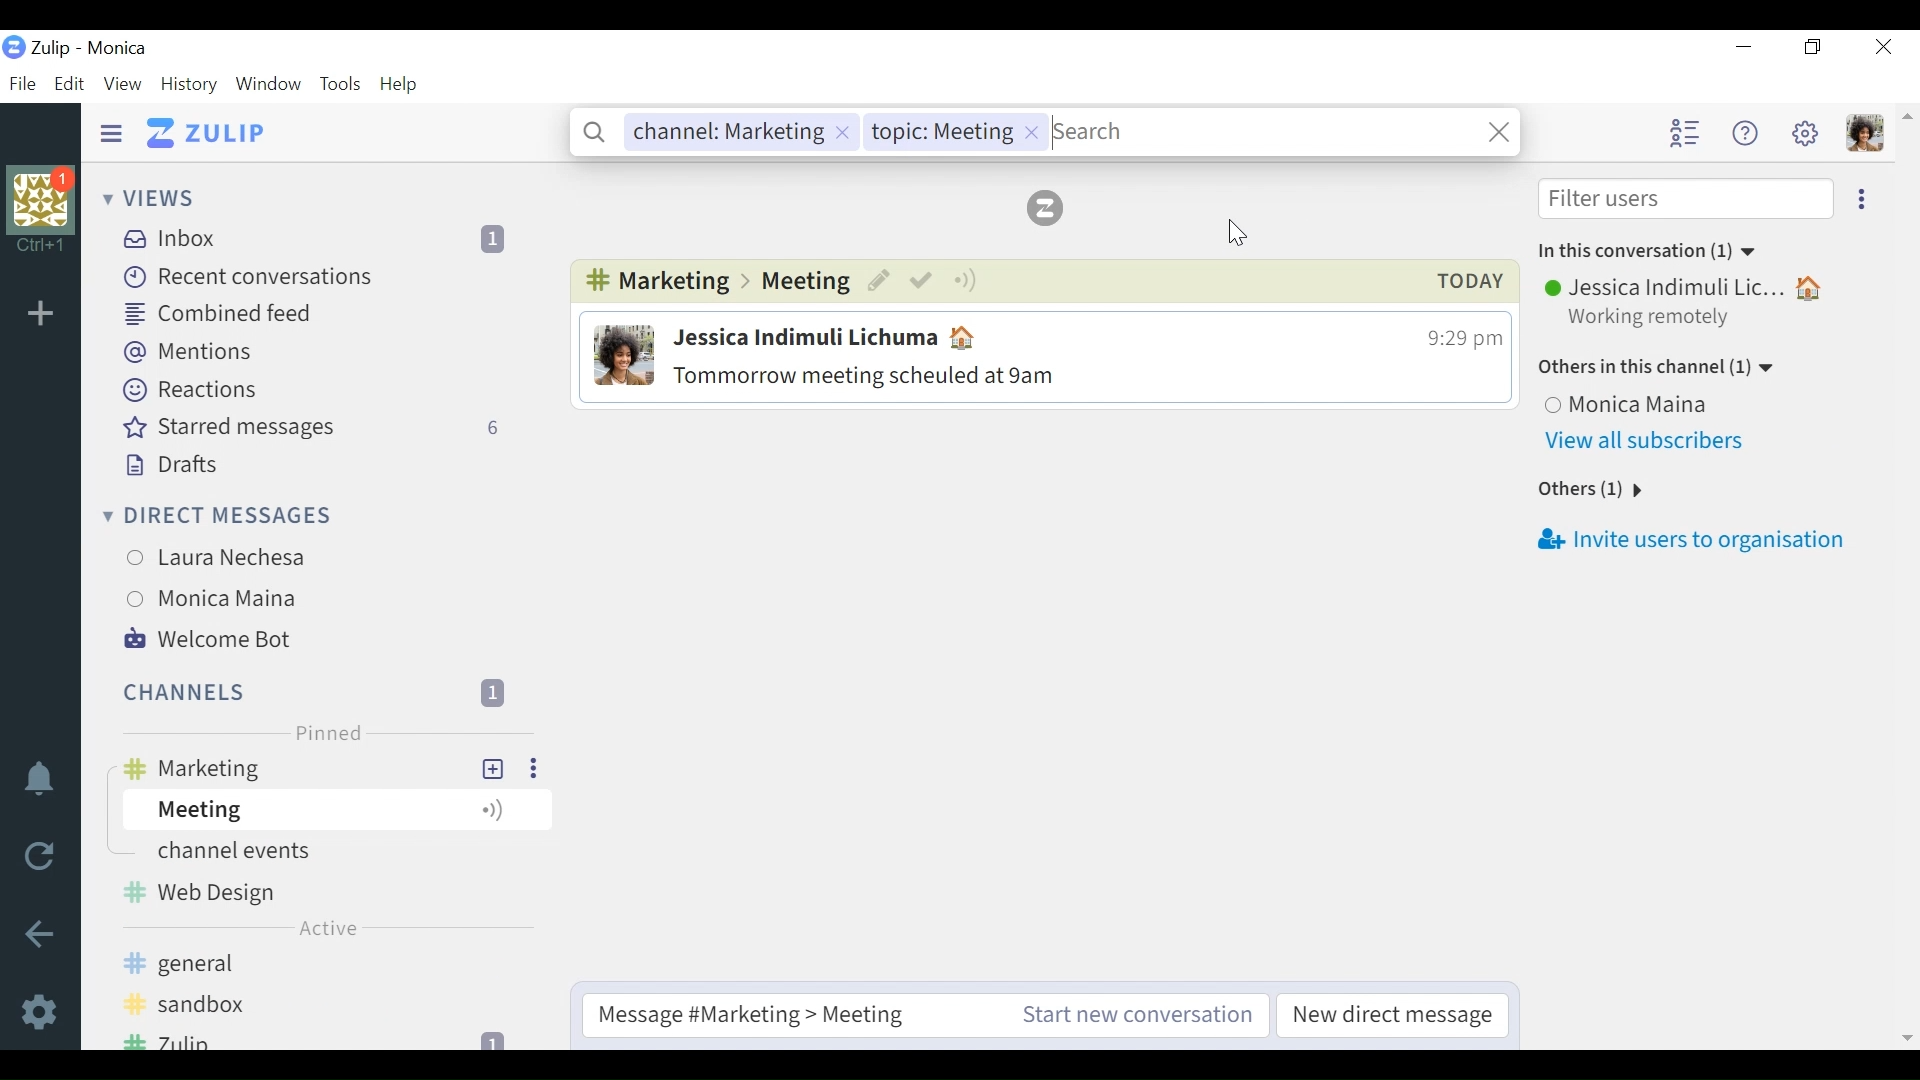 The image size is (1920, 1080). I want to click on add new topic, so click(497, 768).